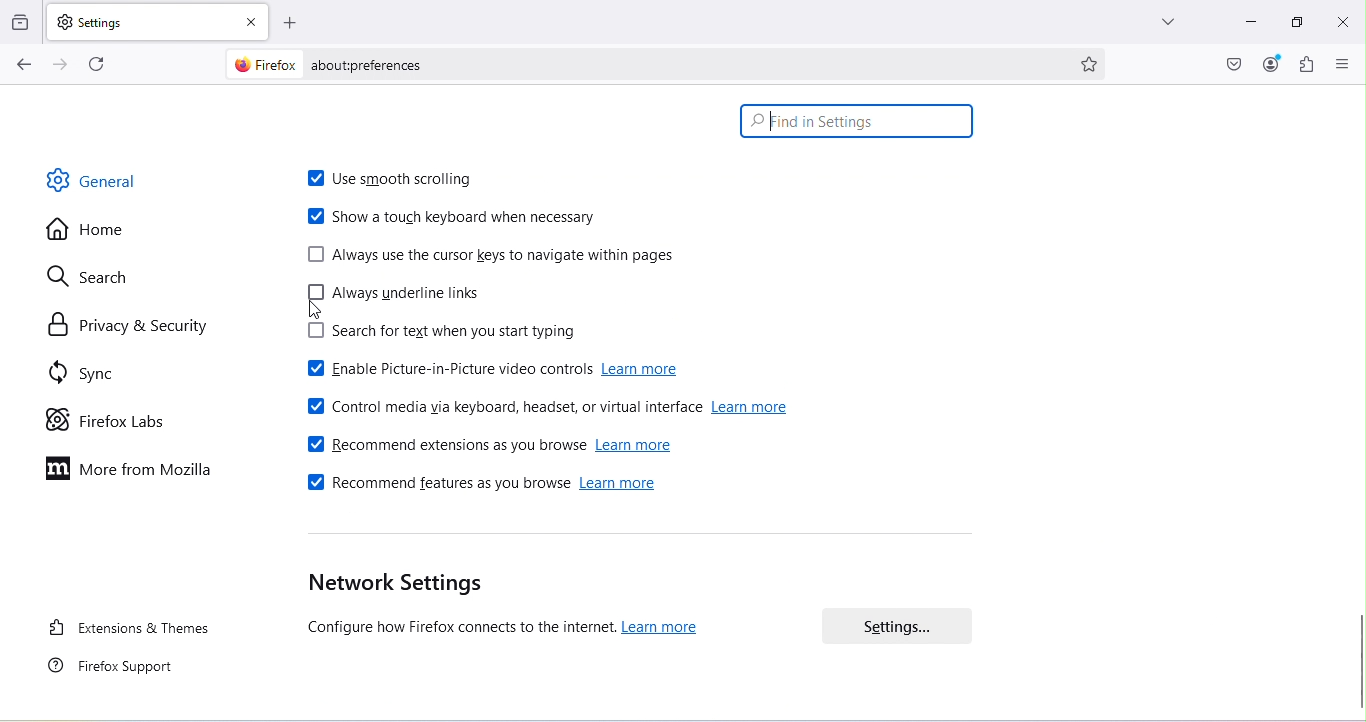 The image size is (1366, 722). What do you see at coordinates (1357, 90) in the screenshot?
I see `move up` at bounding box center [1357, 90].